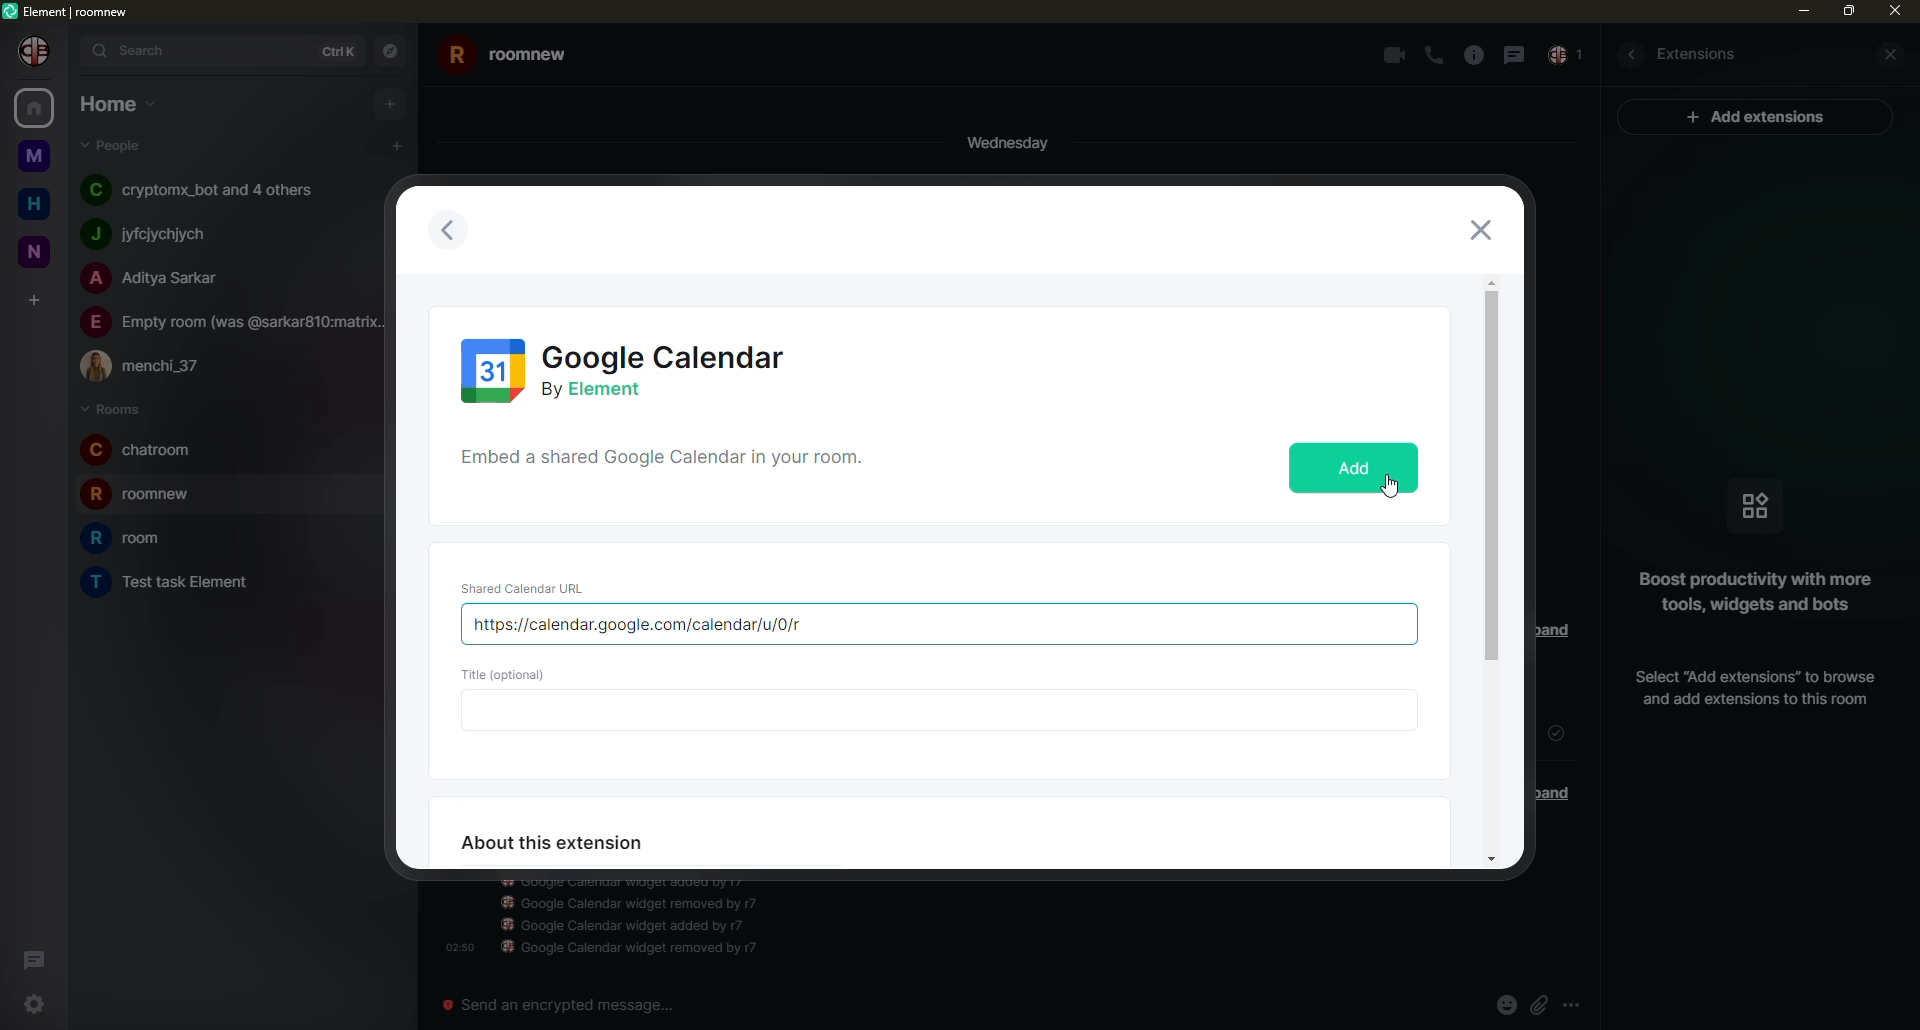  Describe the element at coordinates (150, 365) in the screenshot. I see `people` at that location.